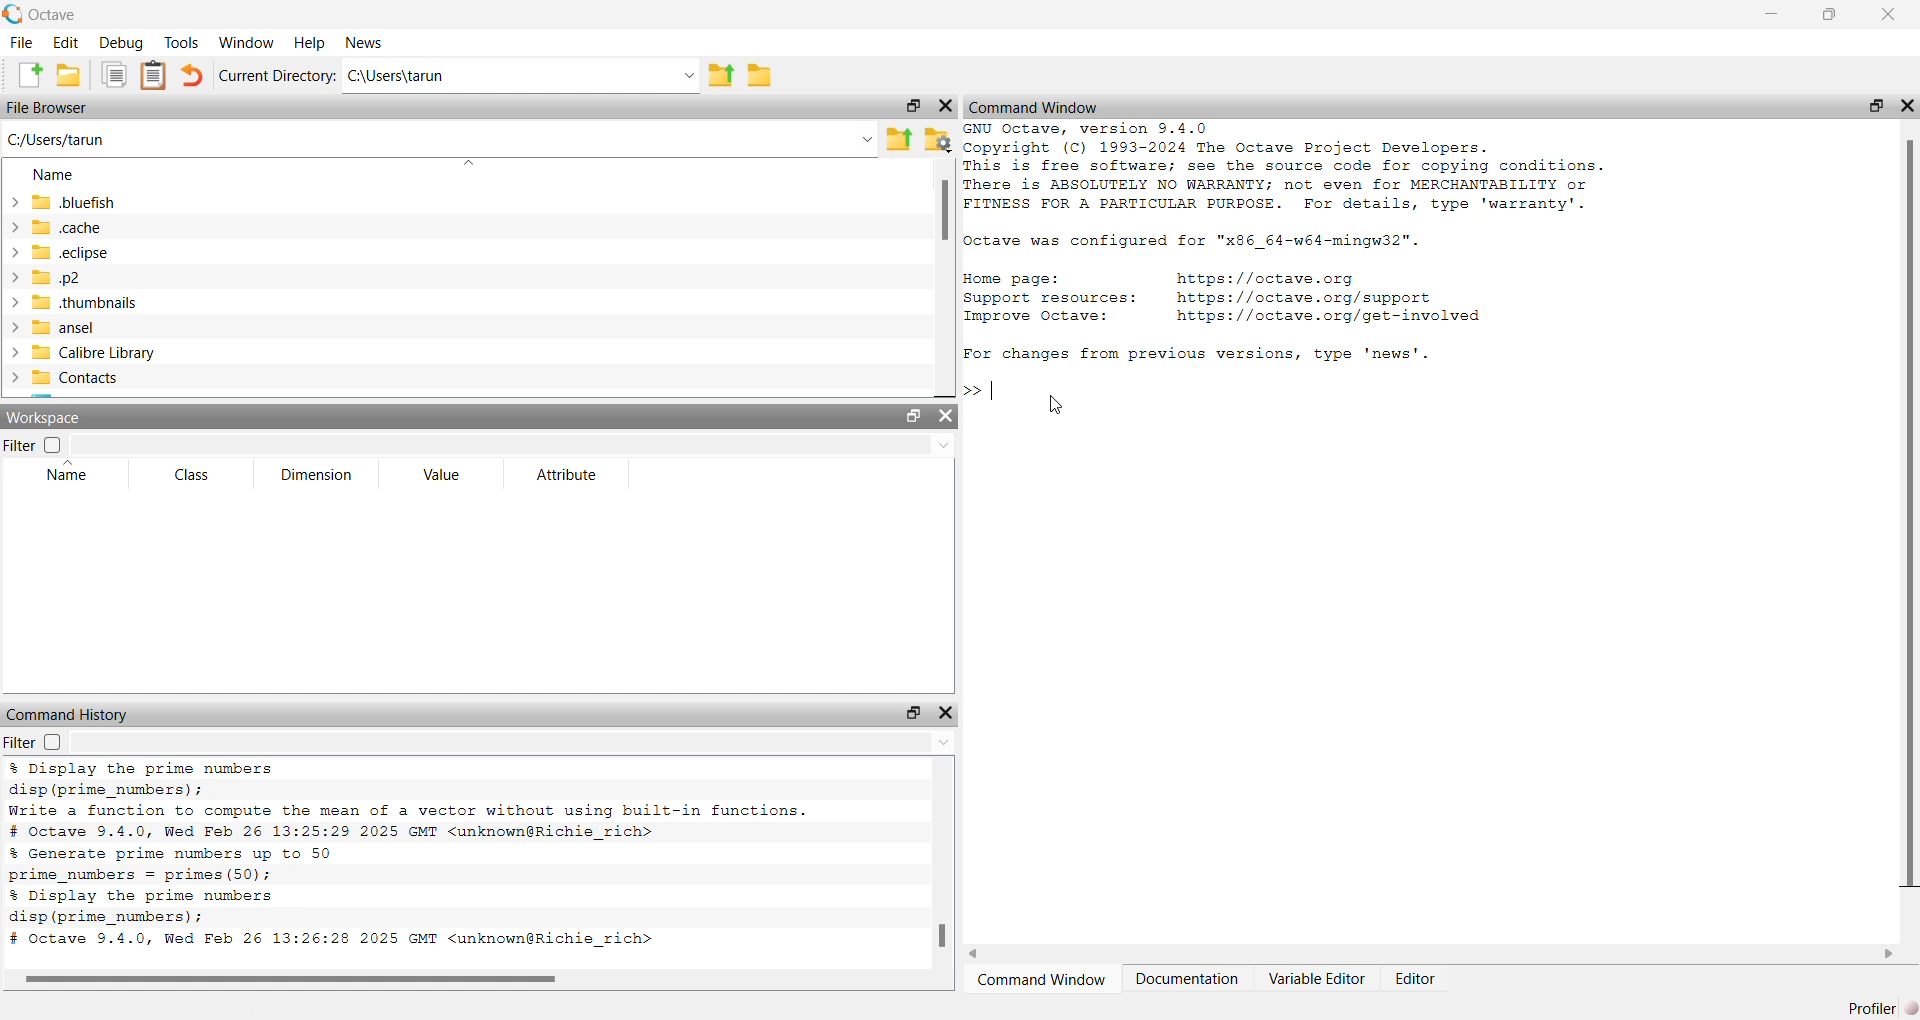  I want to click on Command Window, so click(1042, 978).